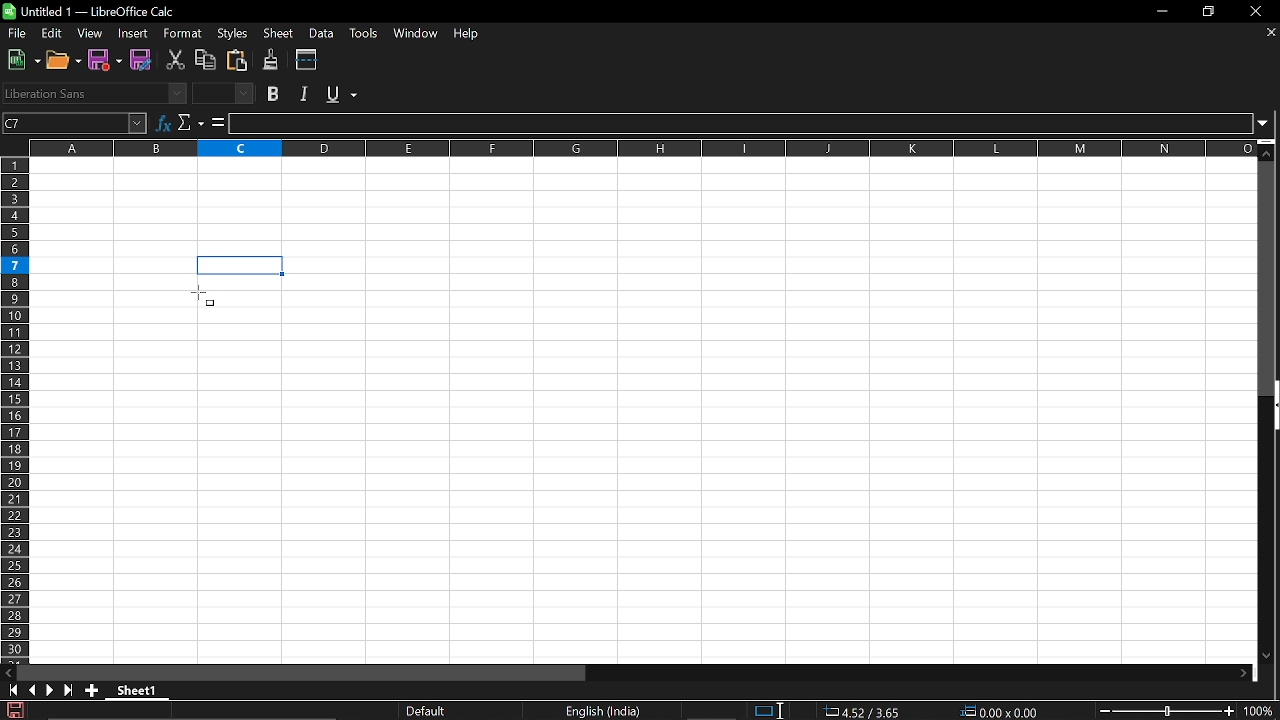  I want to click on MOve left, so click(8, 673).